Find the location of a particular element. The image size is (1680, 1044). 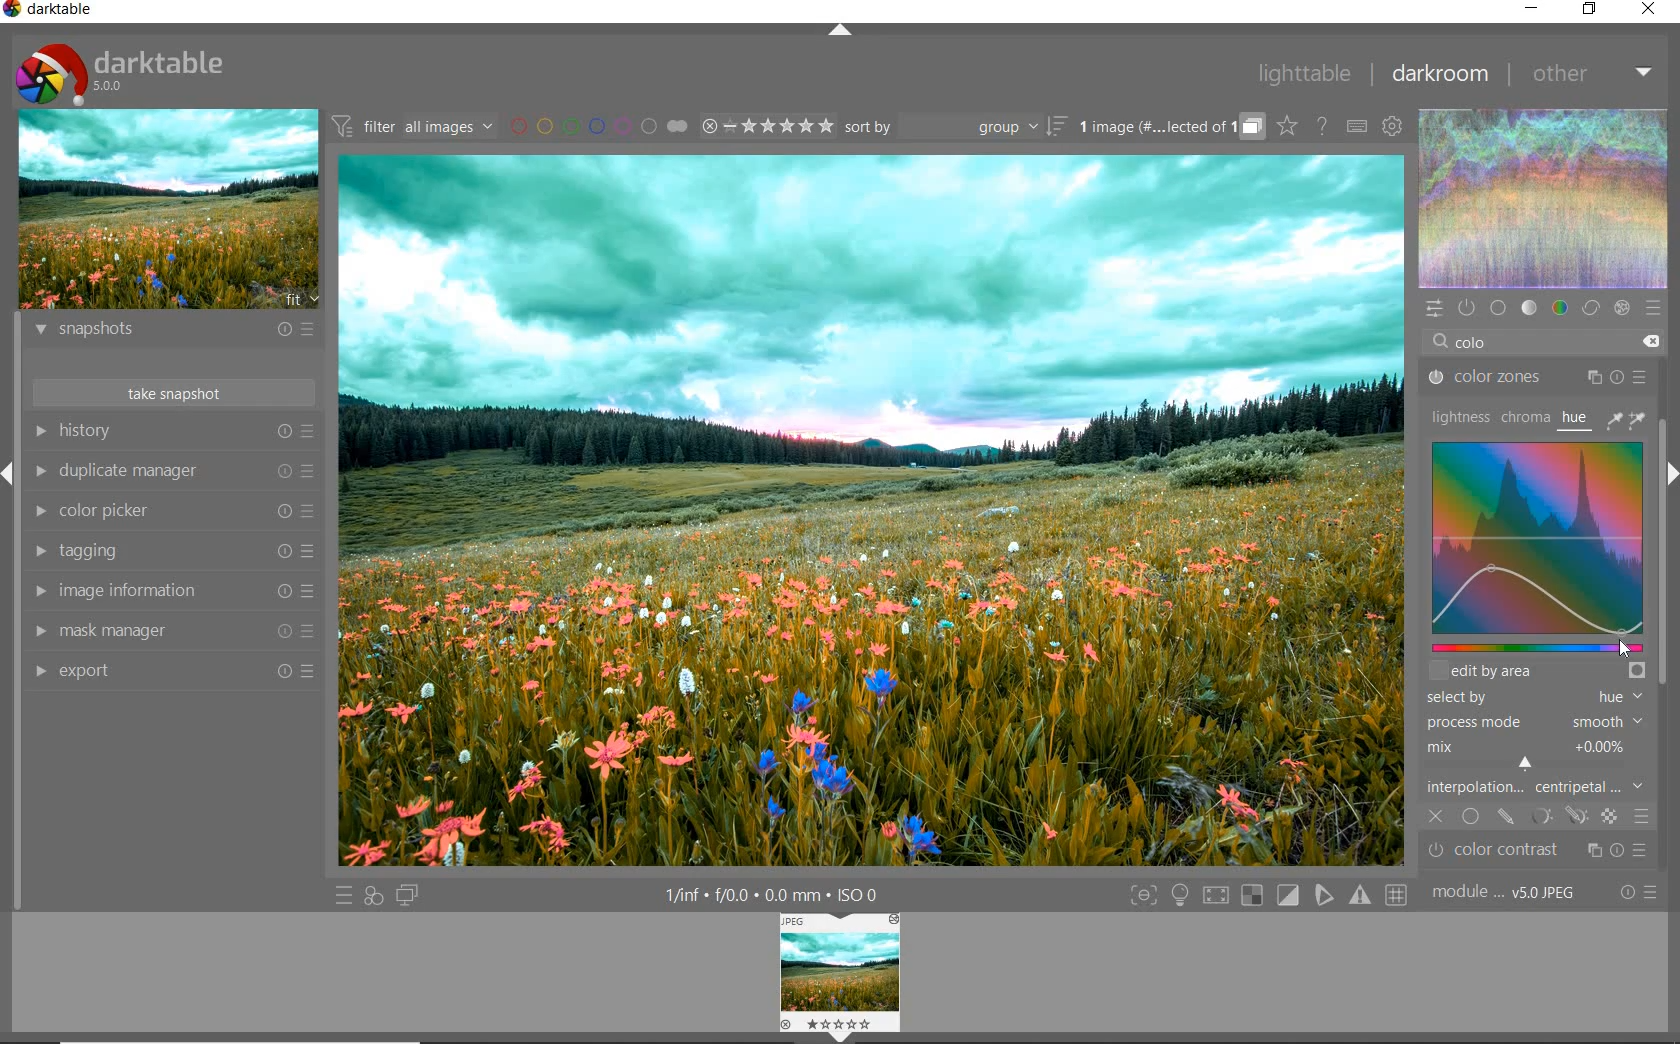

module..v50JPEG is located at coordinates (1509, 893).